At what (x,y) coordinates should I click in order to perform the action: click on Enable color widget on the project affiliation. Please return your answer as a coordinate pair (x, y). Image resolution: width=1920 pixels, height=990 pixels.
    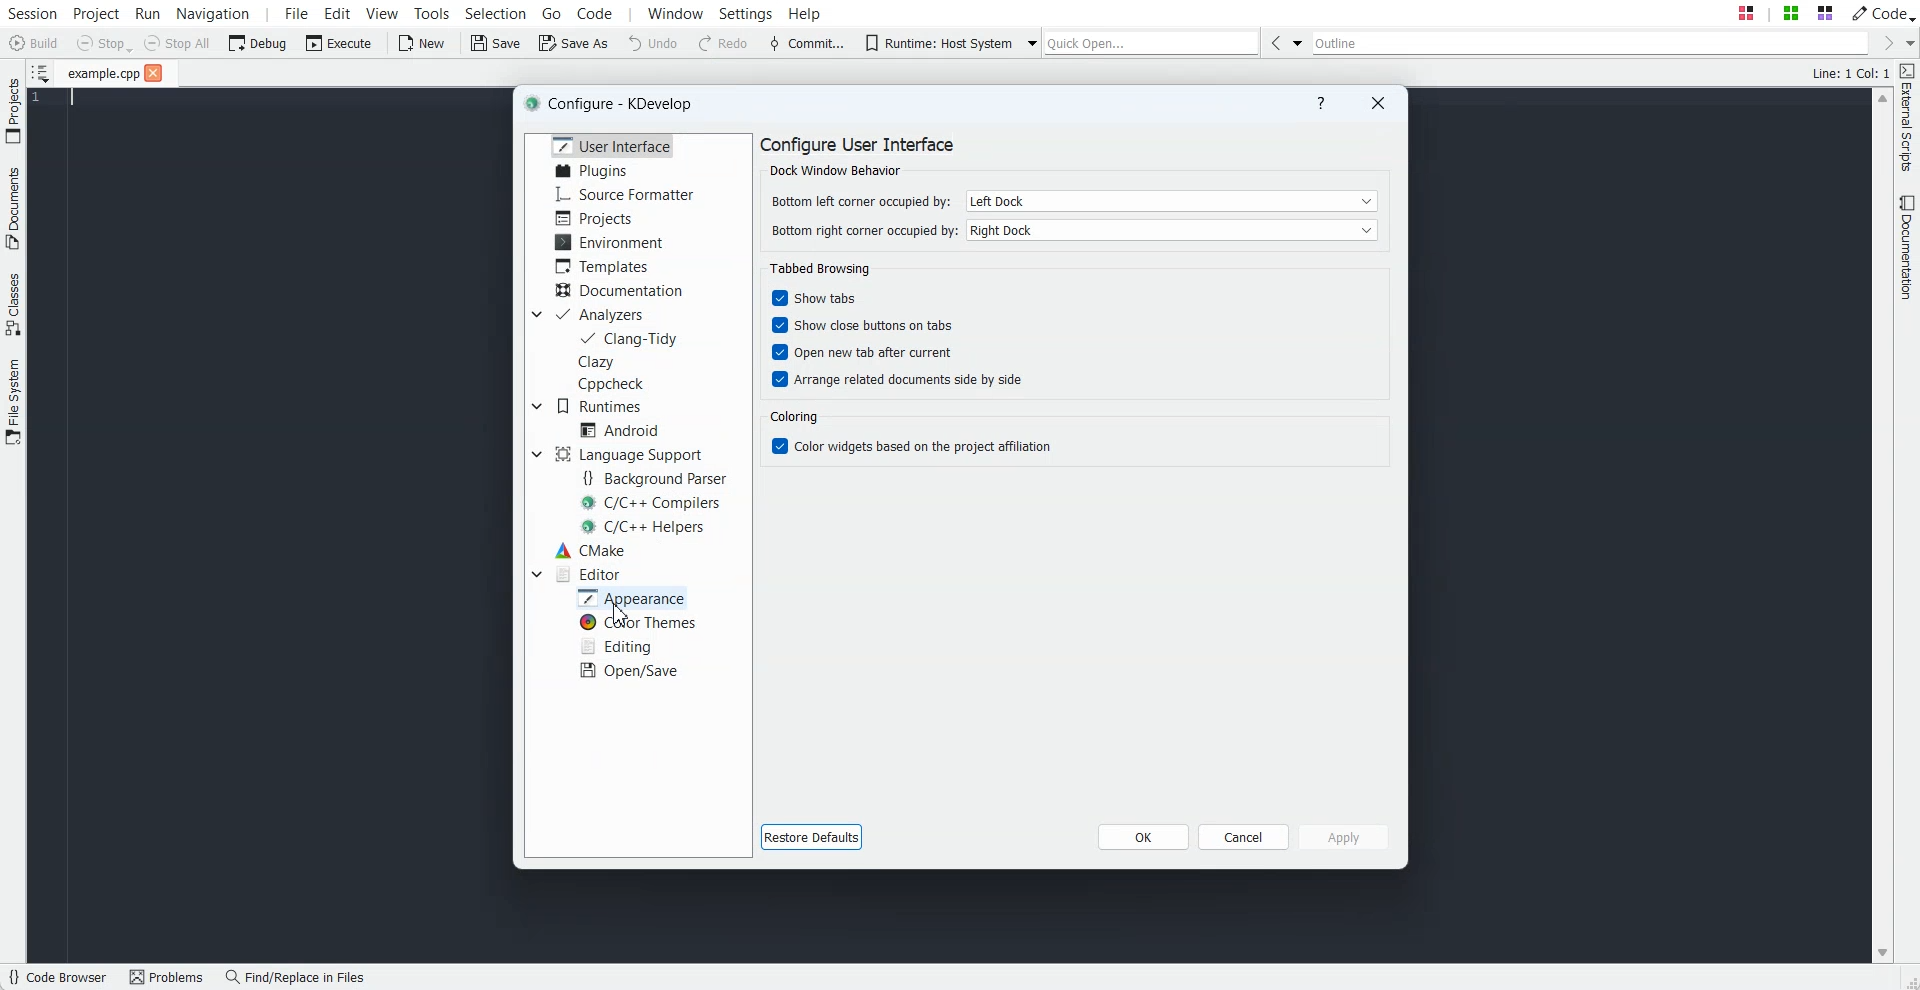
    Looking at the image, I should click on (916, 446).